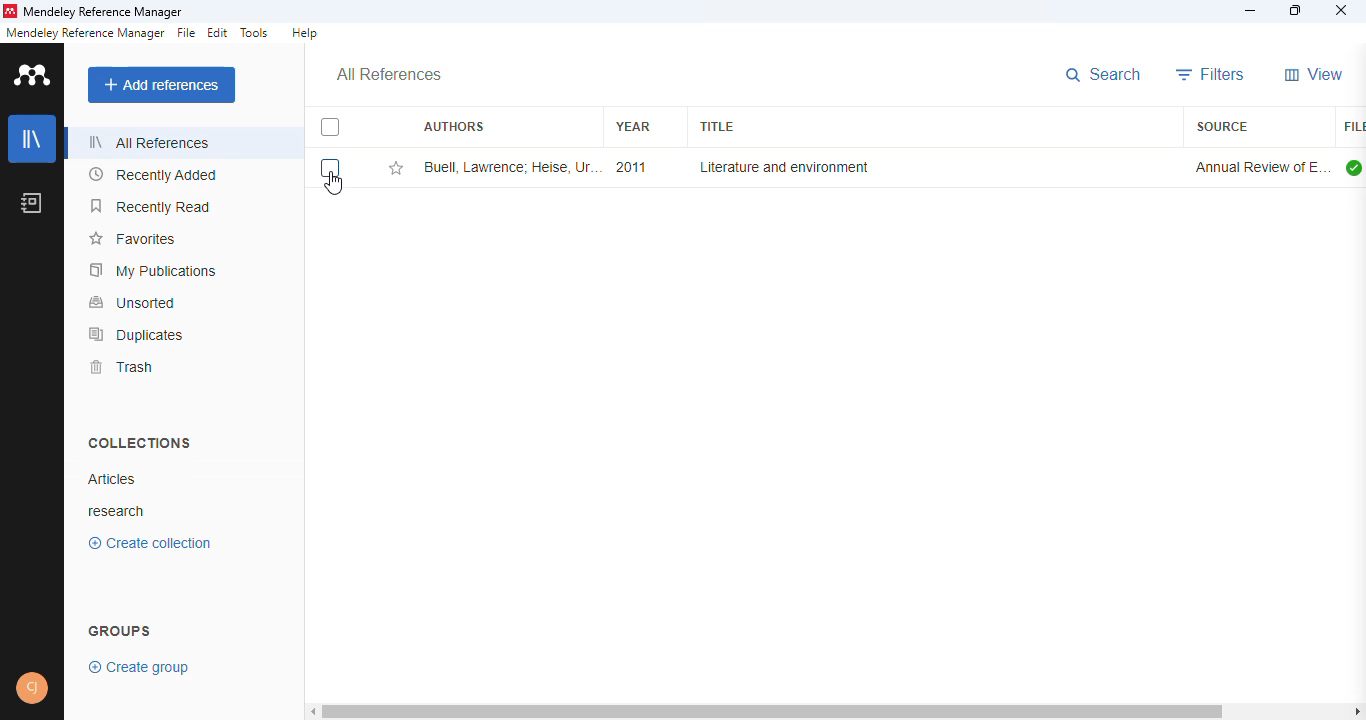 Image resolution: width=1366 pixels, height=720 pixels. I want to click on minimize, so click(1251, 12).